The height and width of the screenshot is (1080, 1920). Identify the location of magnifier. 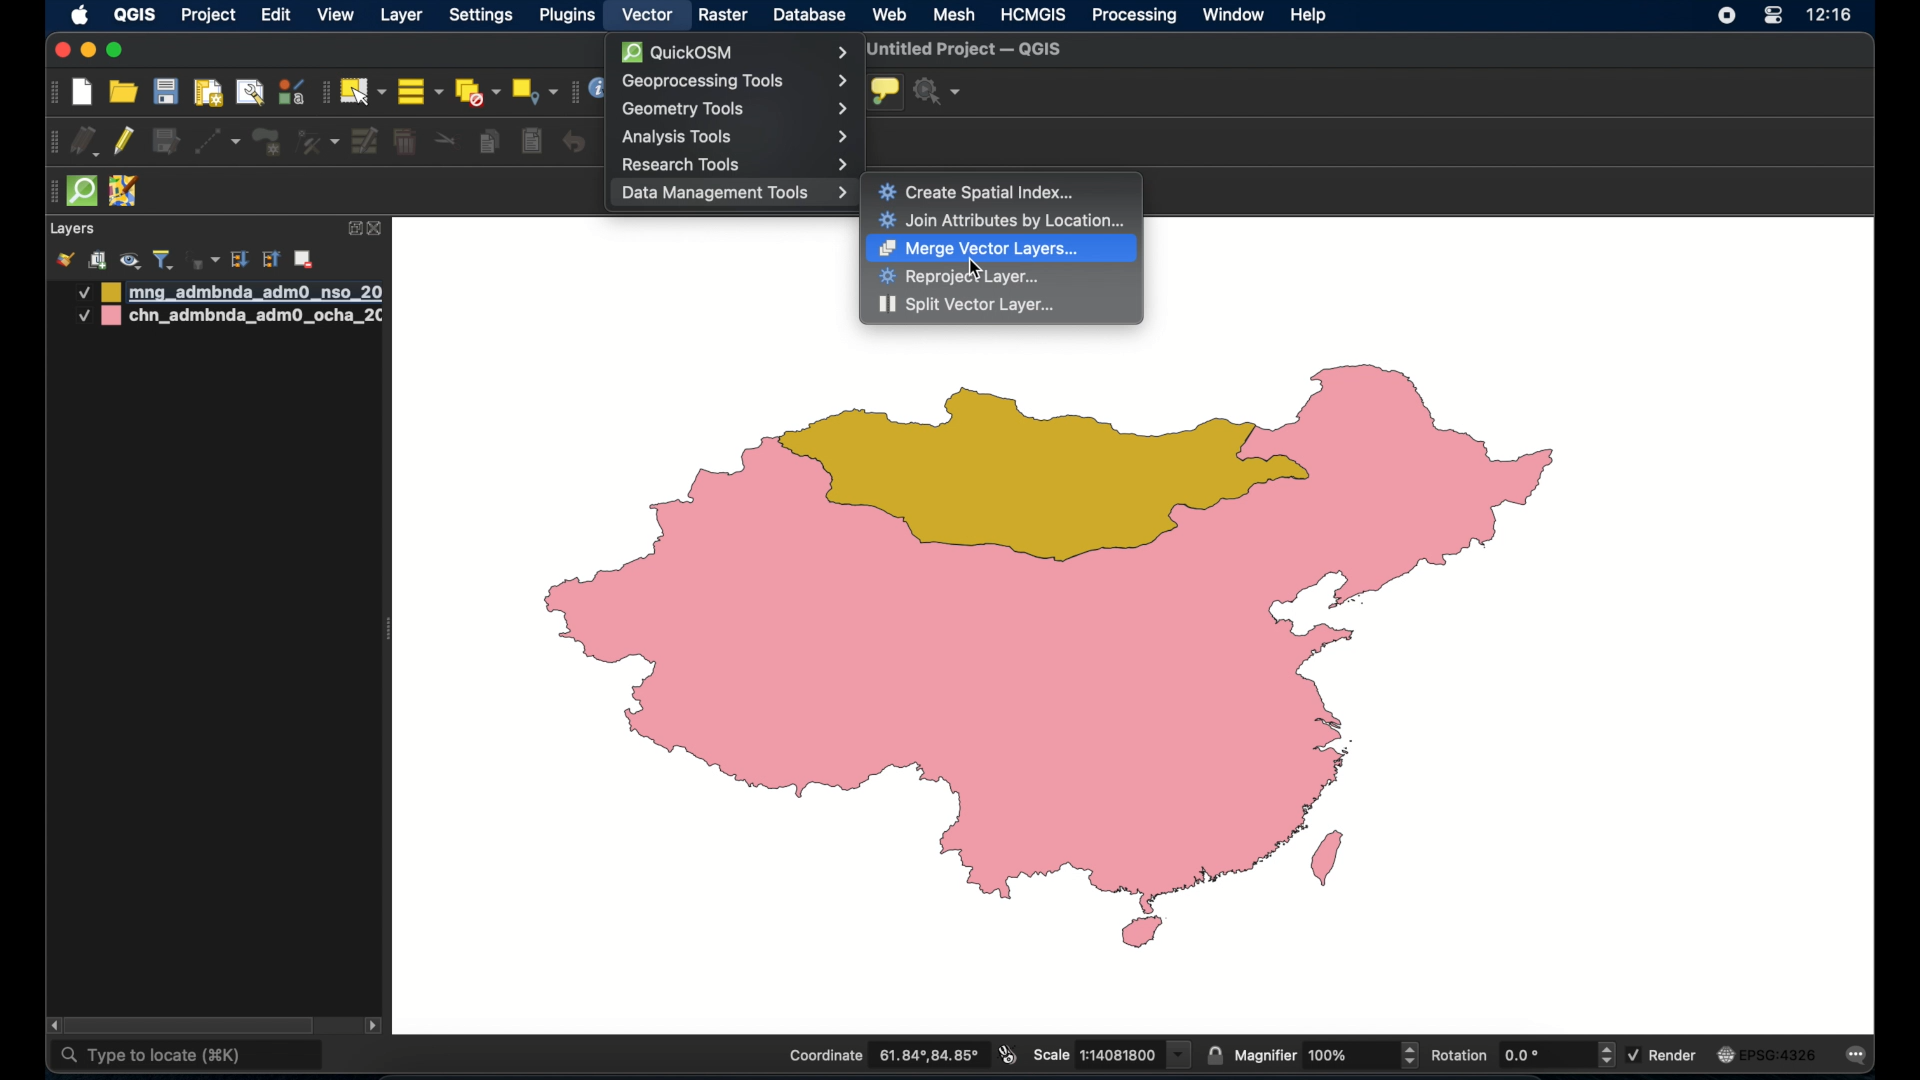
(1327, 1055).